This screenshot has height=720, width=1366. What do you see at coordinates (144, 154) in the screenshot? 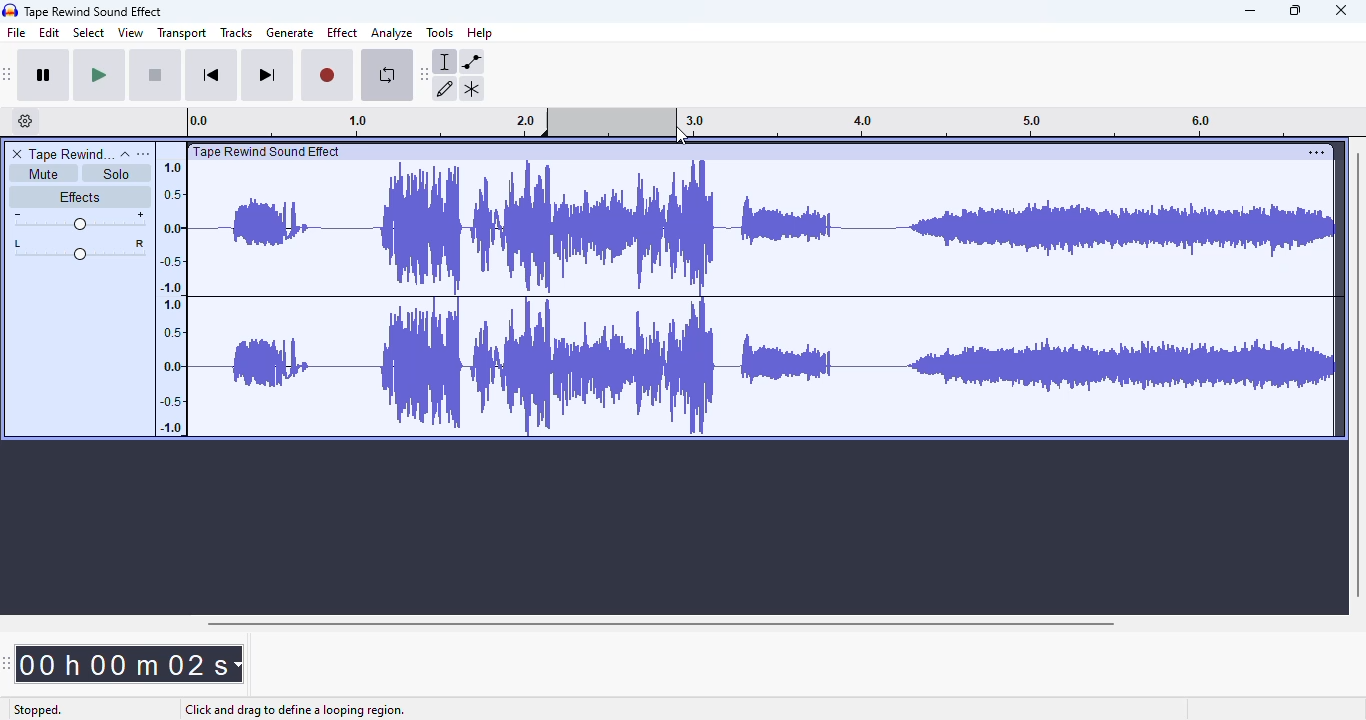
I see `open menu` at bounding box center [144, 154].